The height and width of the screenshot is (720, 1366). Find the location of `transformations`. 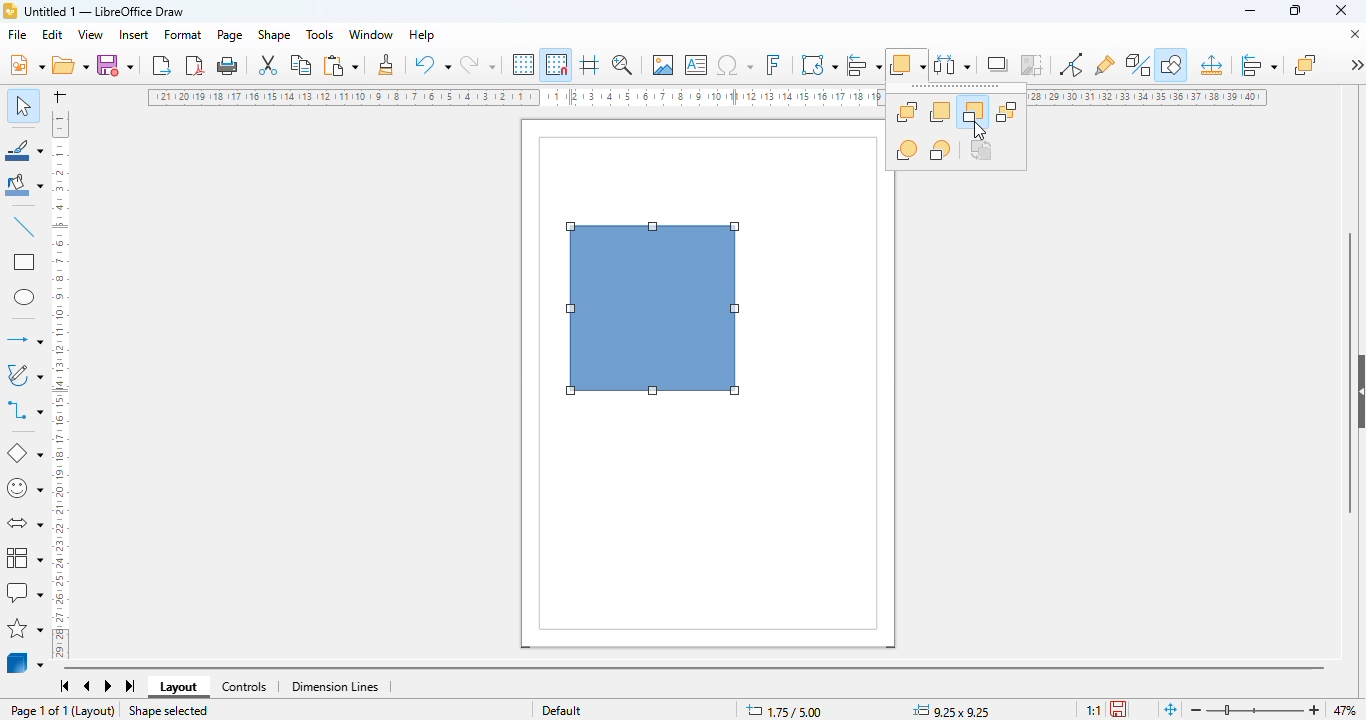

transformations is located at coordinates (820, 64).